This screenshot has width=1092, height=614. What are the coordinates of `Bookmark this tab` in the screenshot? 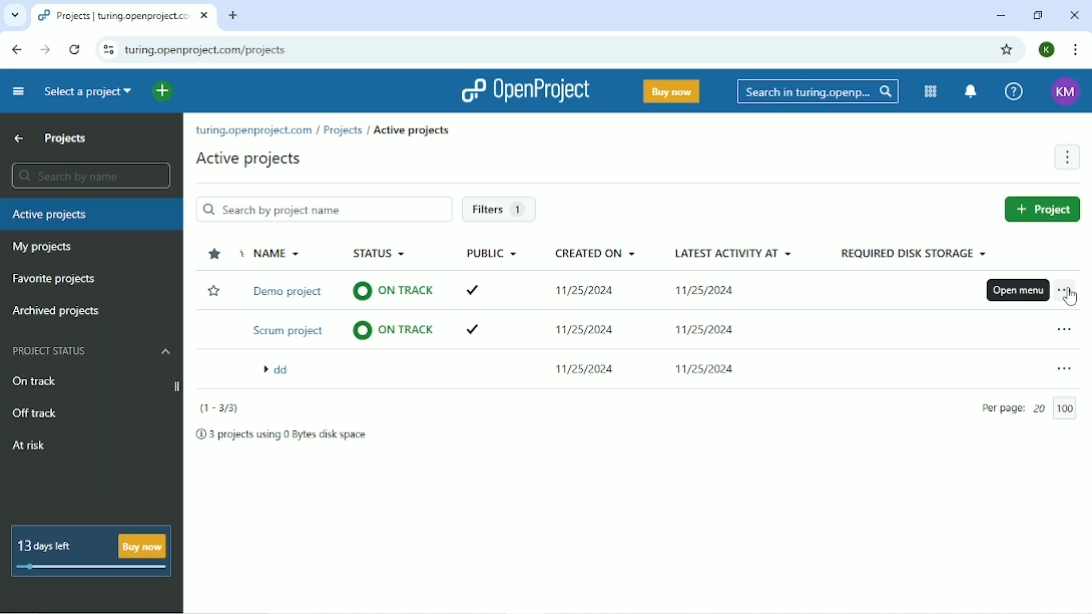 It's located at (1008, 49).